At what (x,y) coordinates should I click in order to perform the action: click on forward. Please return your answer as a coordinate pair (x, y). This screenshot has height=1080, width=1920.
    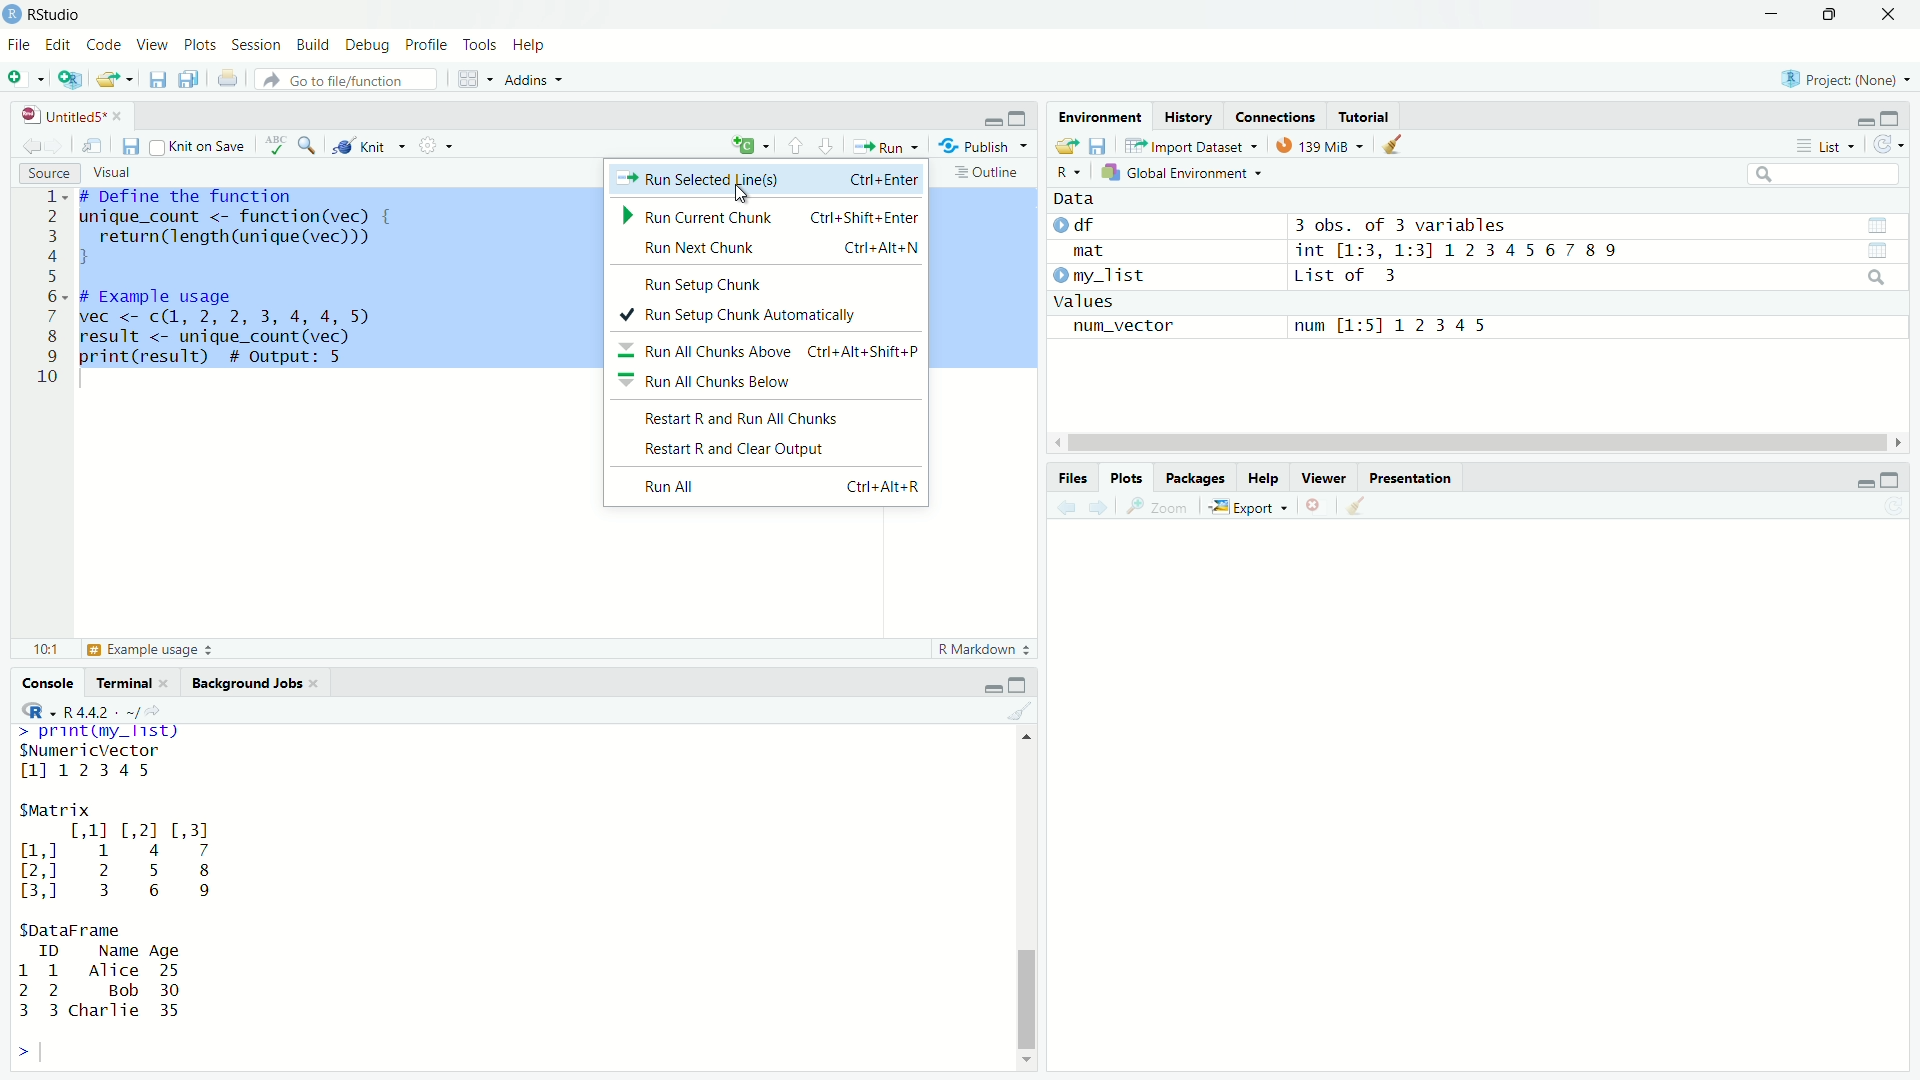
    Looking at the image, I should click on (1105, 508).